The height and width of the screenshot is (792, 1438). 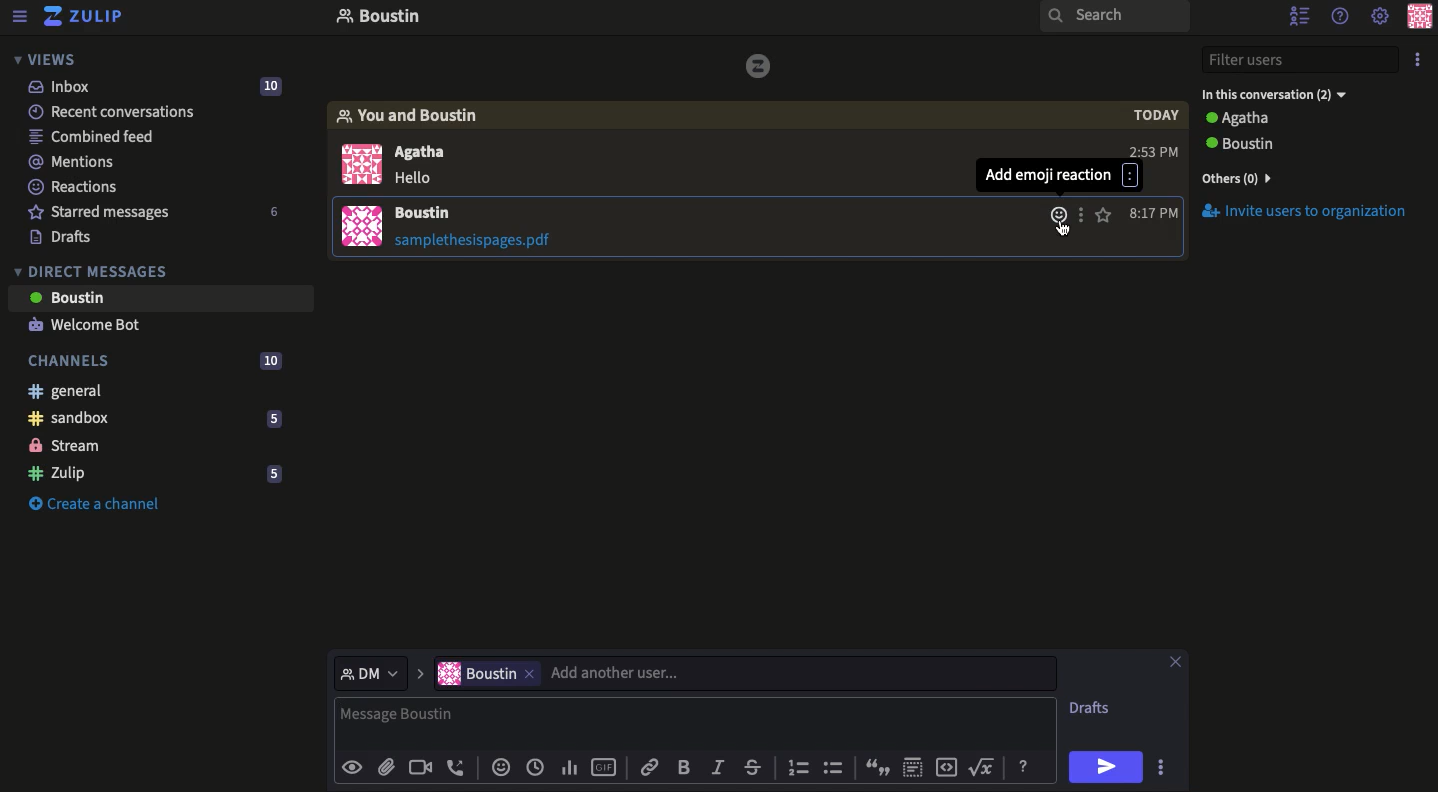 I want to click on User, so click(x=435, y=212).